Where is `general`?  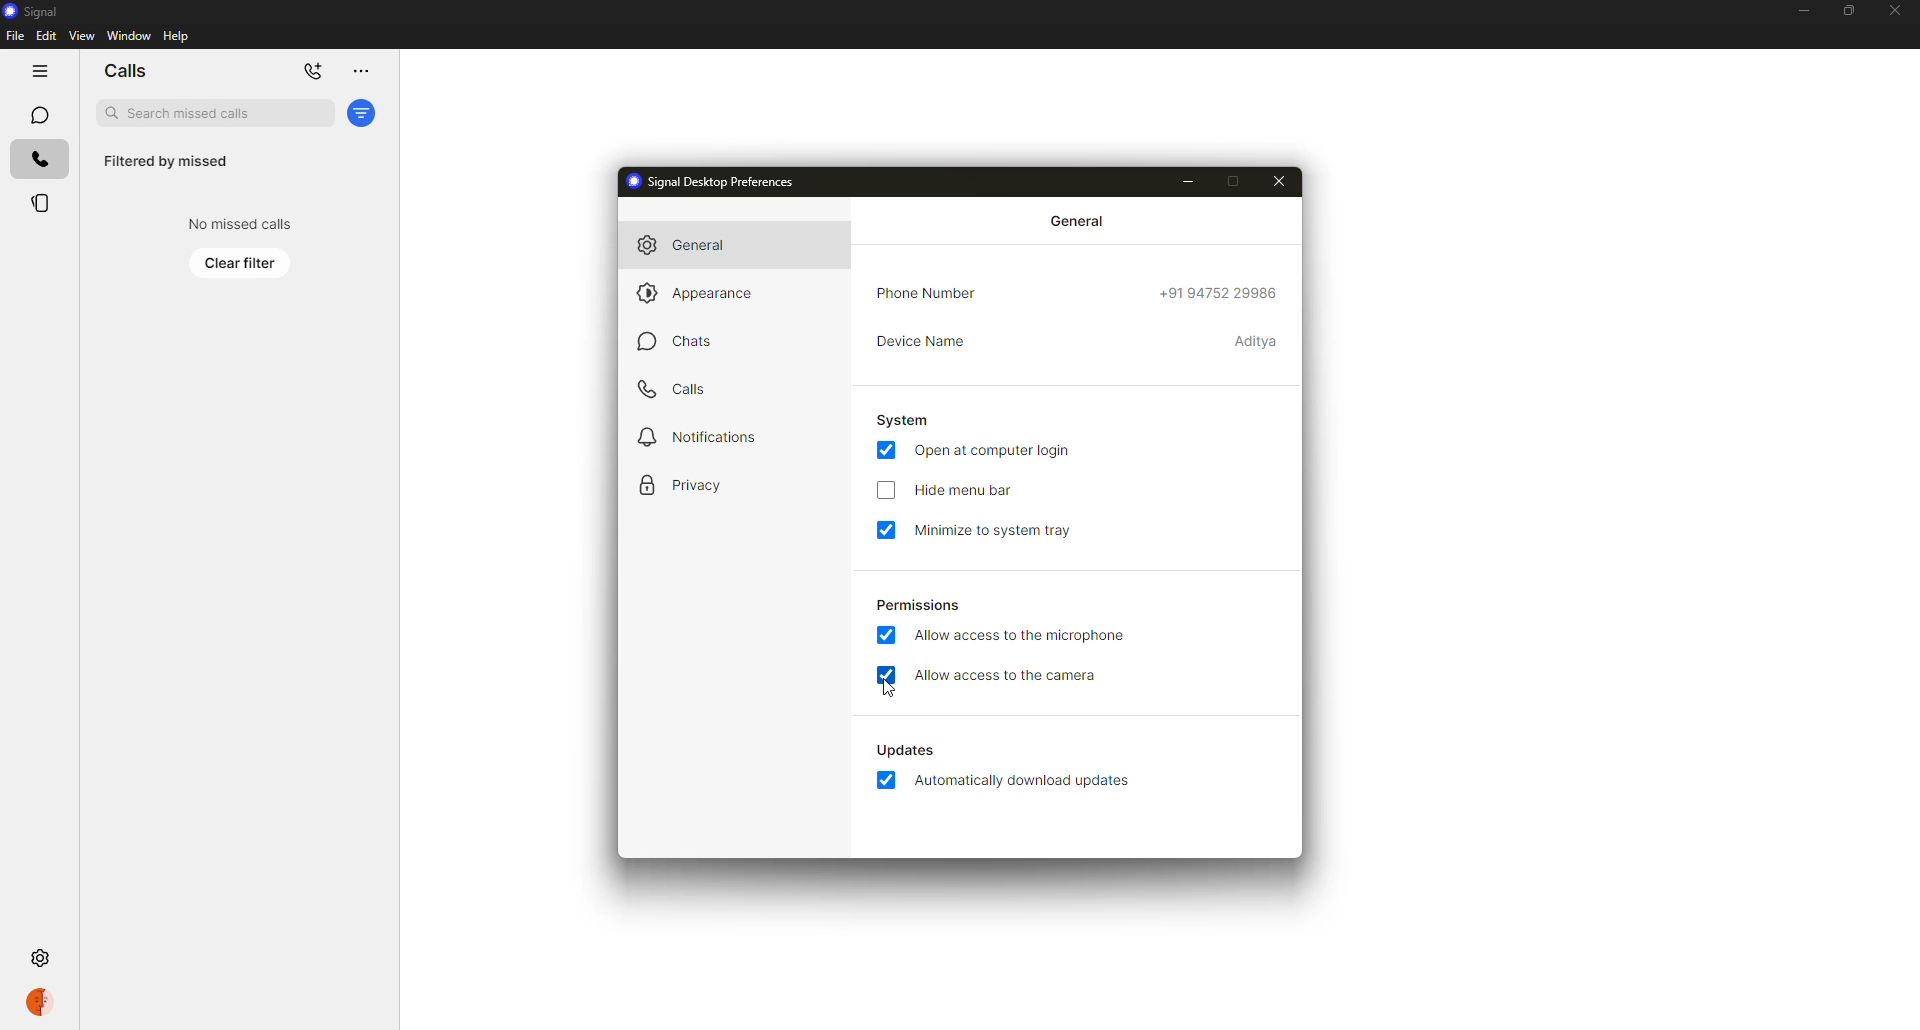 general is located at coordinates (1077, 221).